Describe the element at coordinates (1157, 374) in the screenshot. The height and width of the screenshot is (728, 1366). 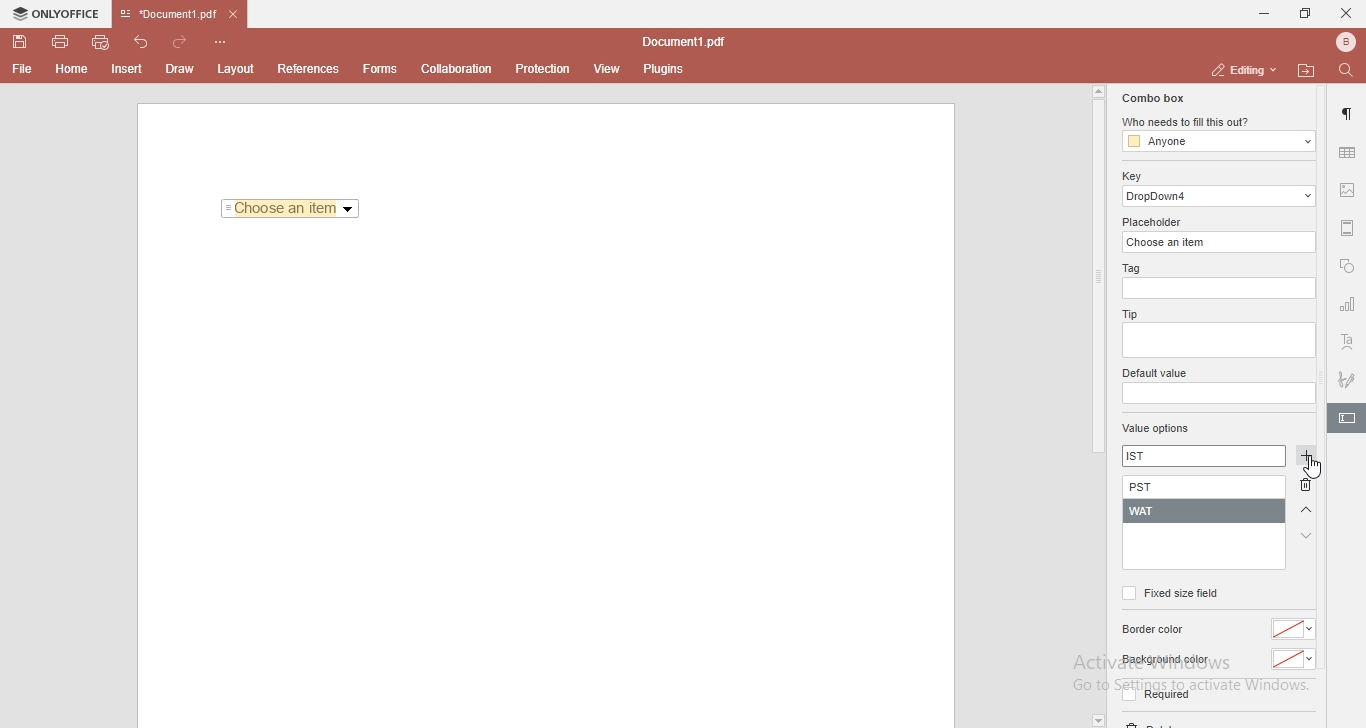
I see `default value` at that location.